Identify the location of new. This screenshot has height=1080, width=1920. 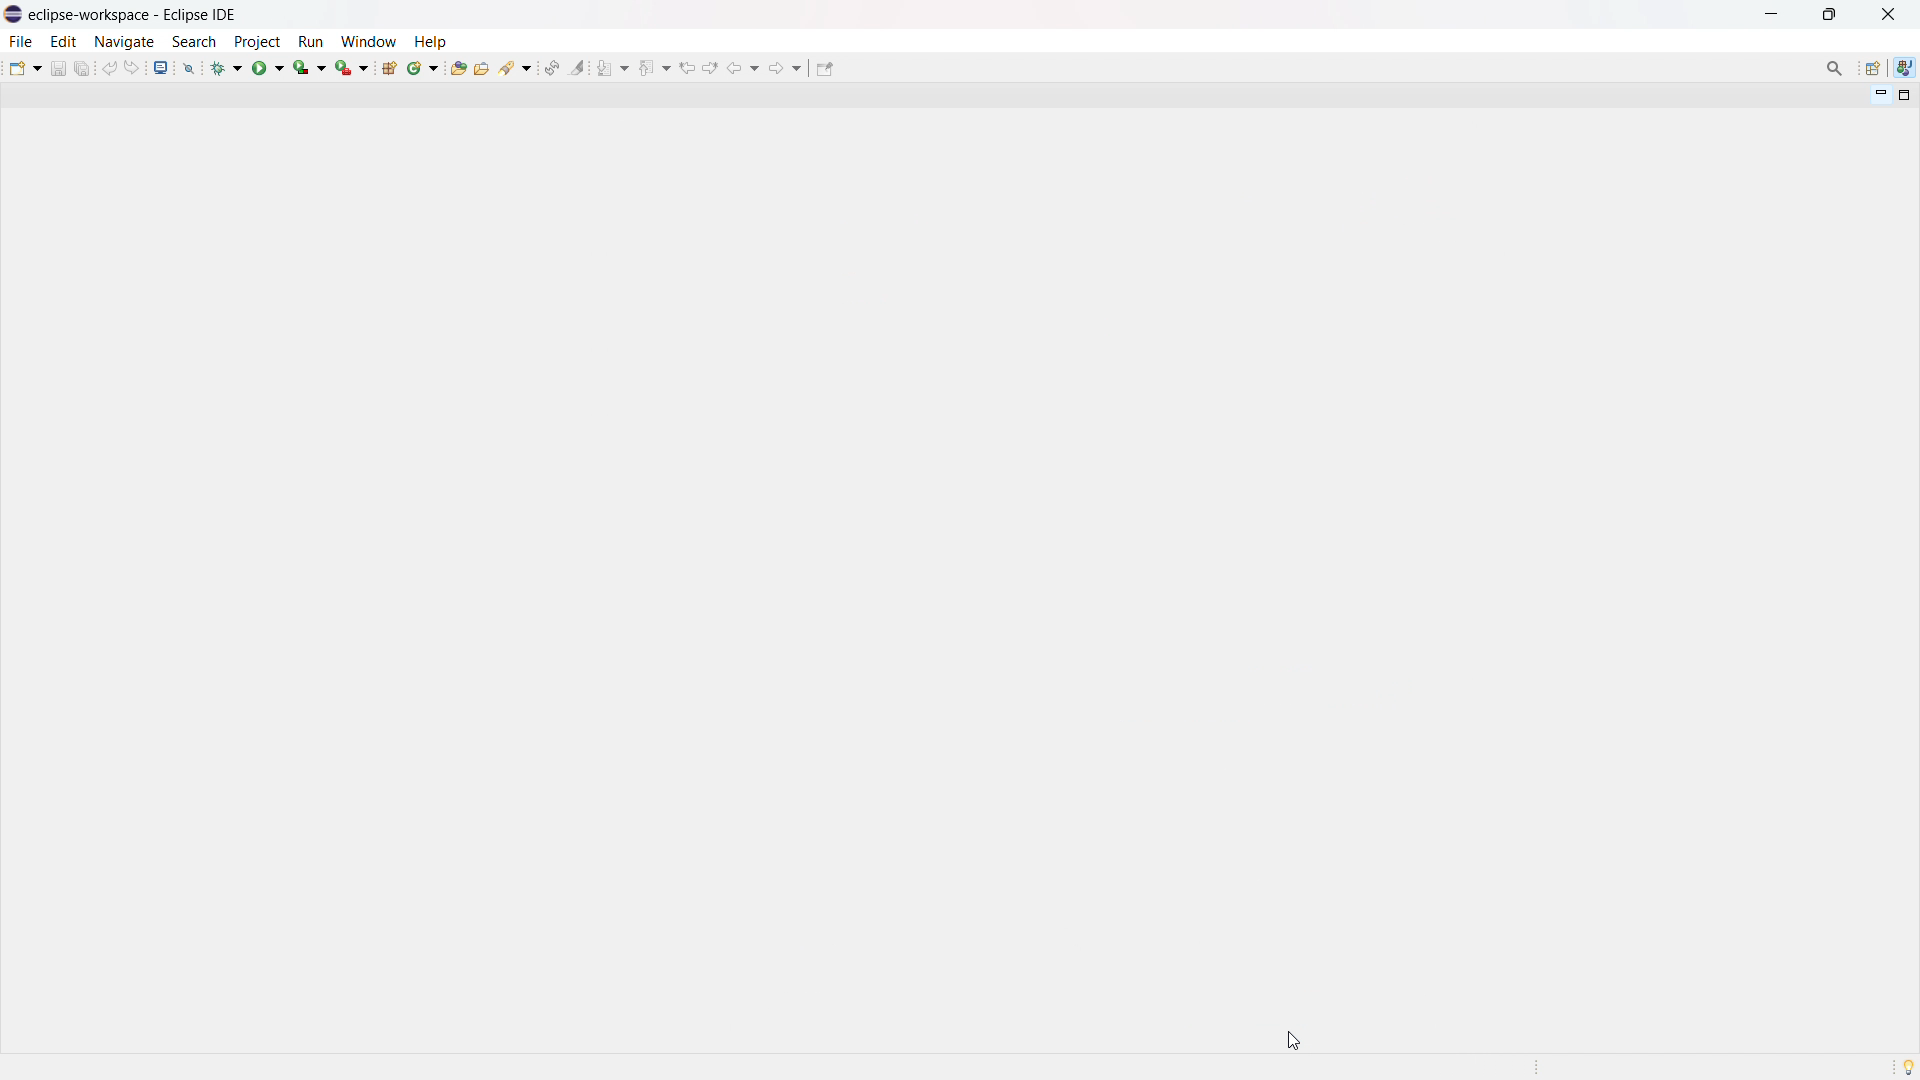
(25, 67).